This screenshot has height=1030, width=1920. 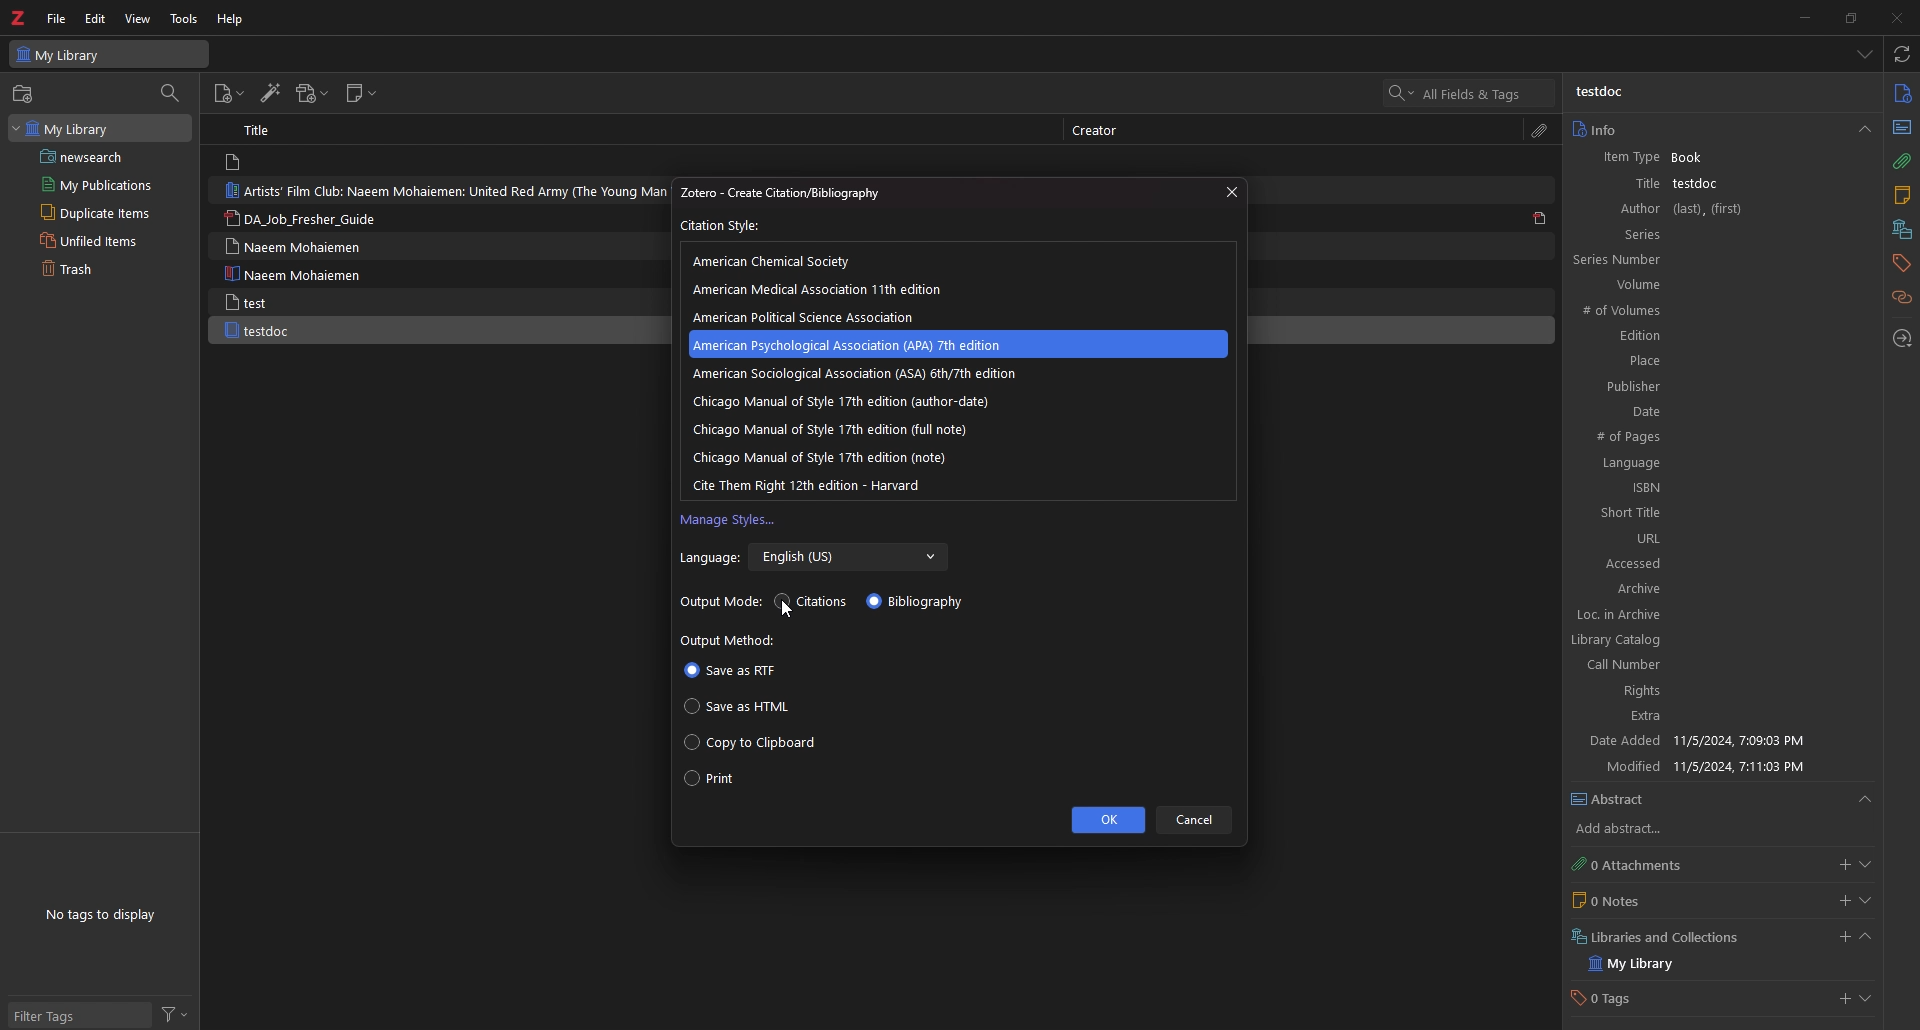 I want to click on American Sociological Association (ASA) 6th/7th edition, so click(x=855, y=374).